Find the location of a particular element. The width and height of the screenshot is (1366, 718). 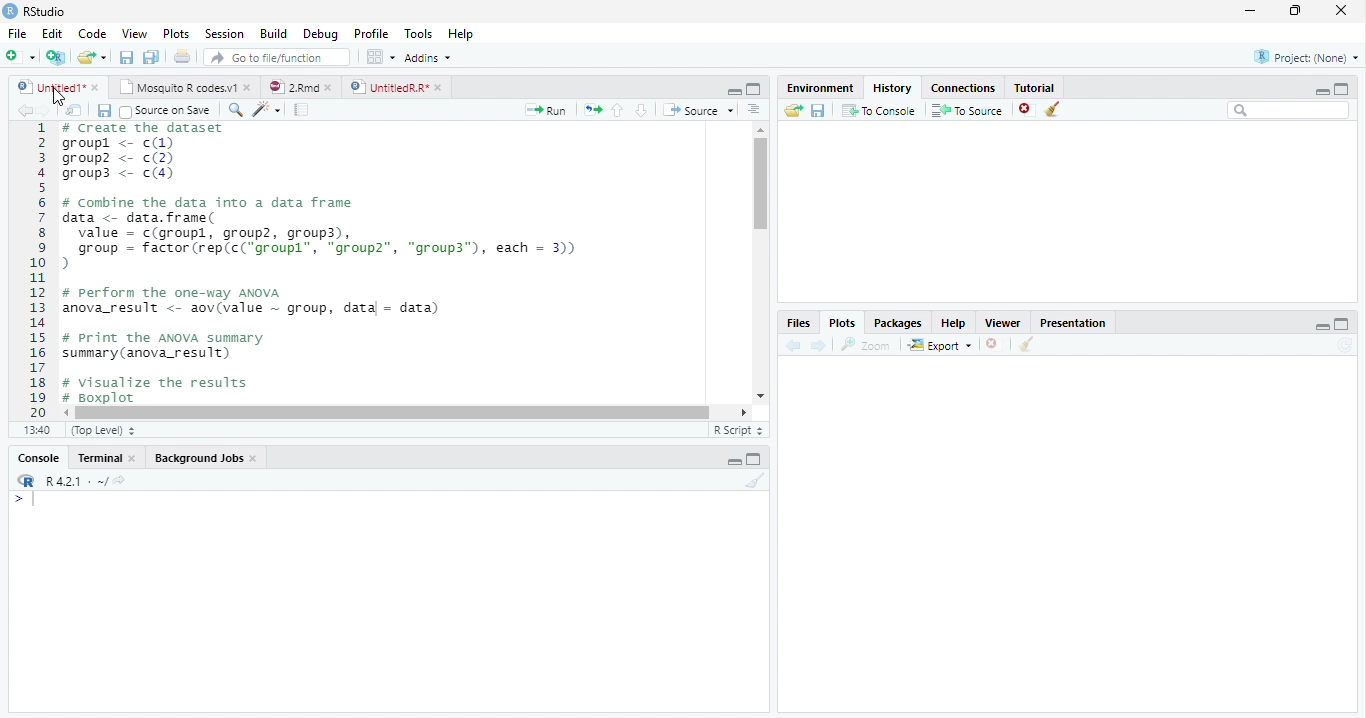

Files is located at coordinates (797, 323).